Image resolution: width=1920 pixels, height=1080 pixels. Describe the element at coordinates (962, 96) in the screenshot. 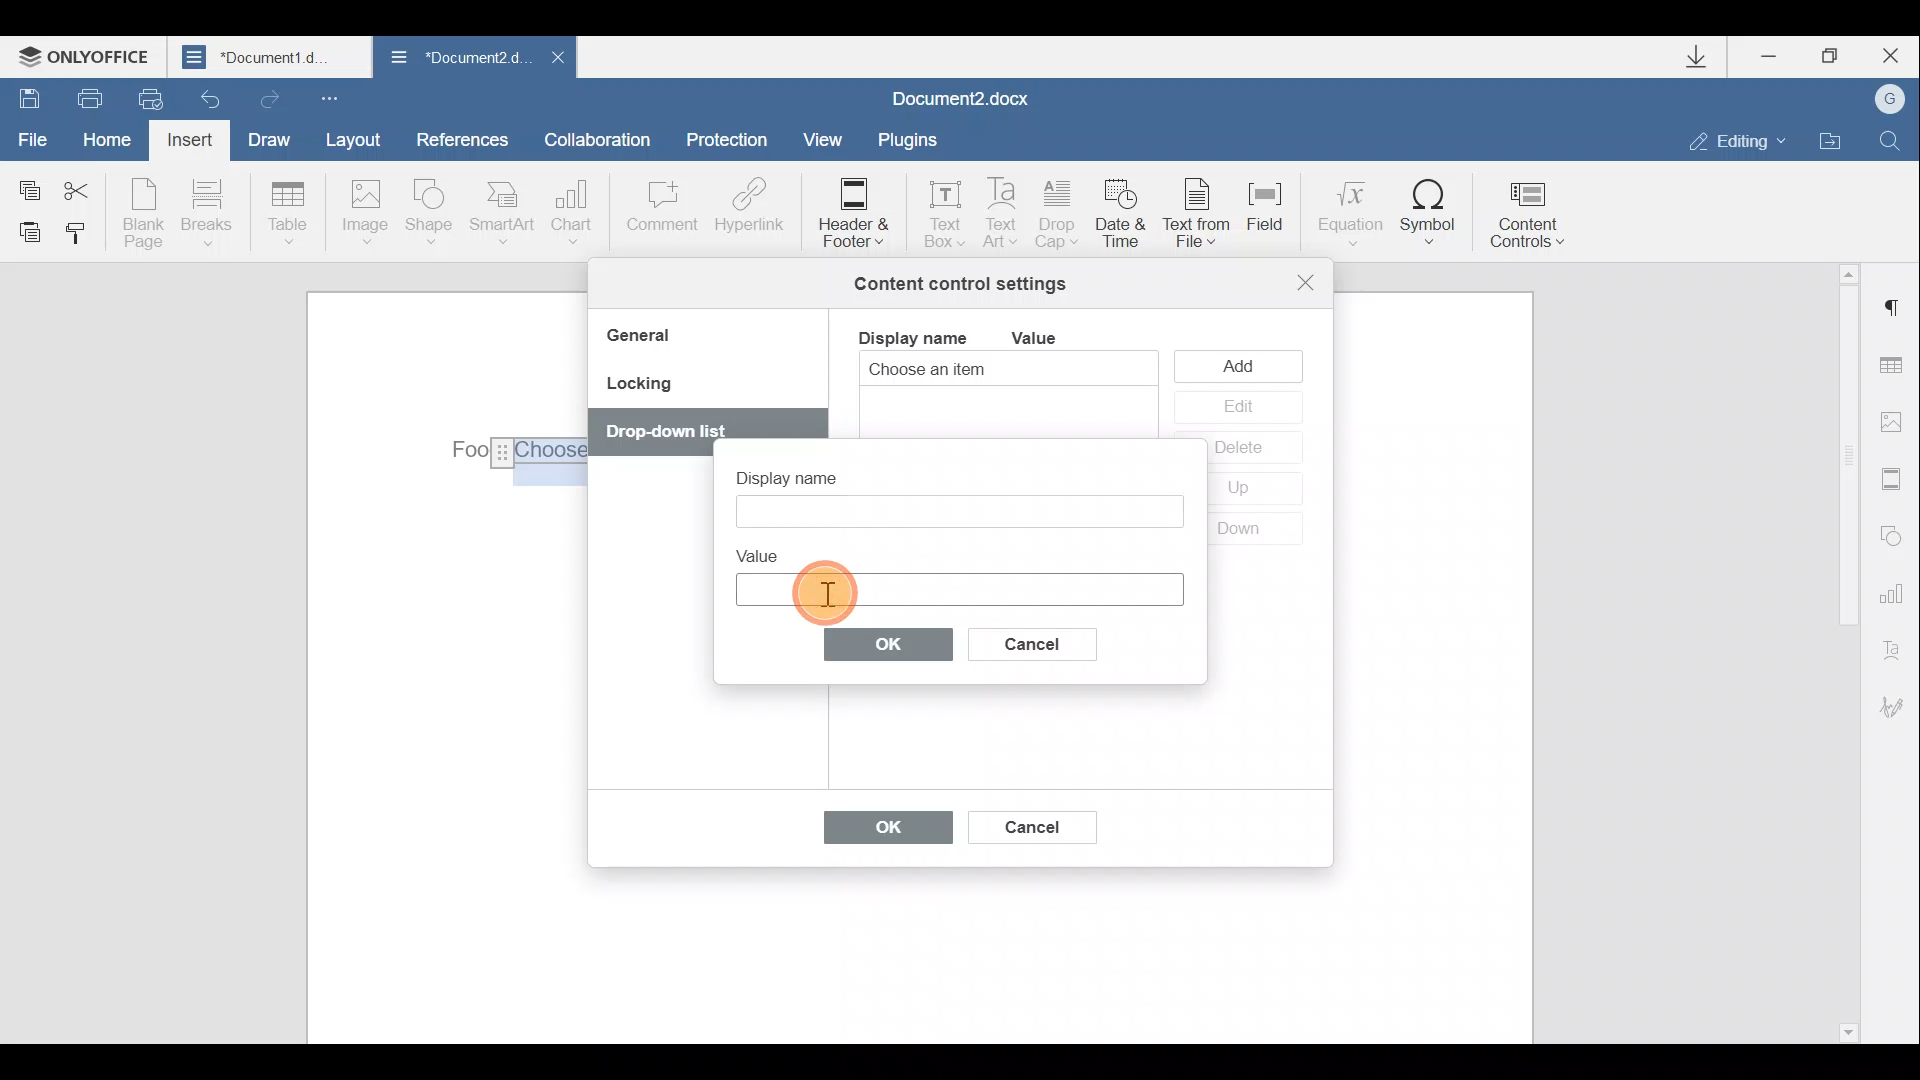

I see `Document2.docx` at that location.